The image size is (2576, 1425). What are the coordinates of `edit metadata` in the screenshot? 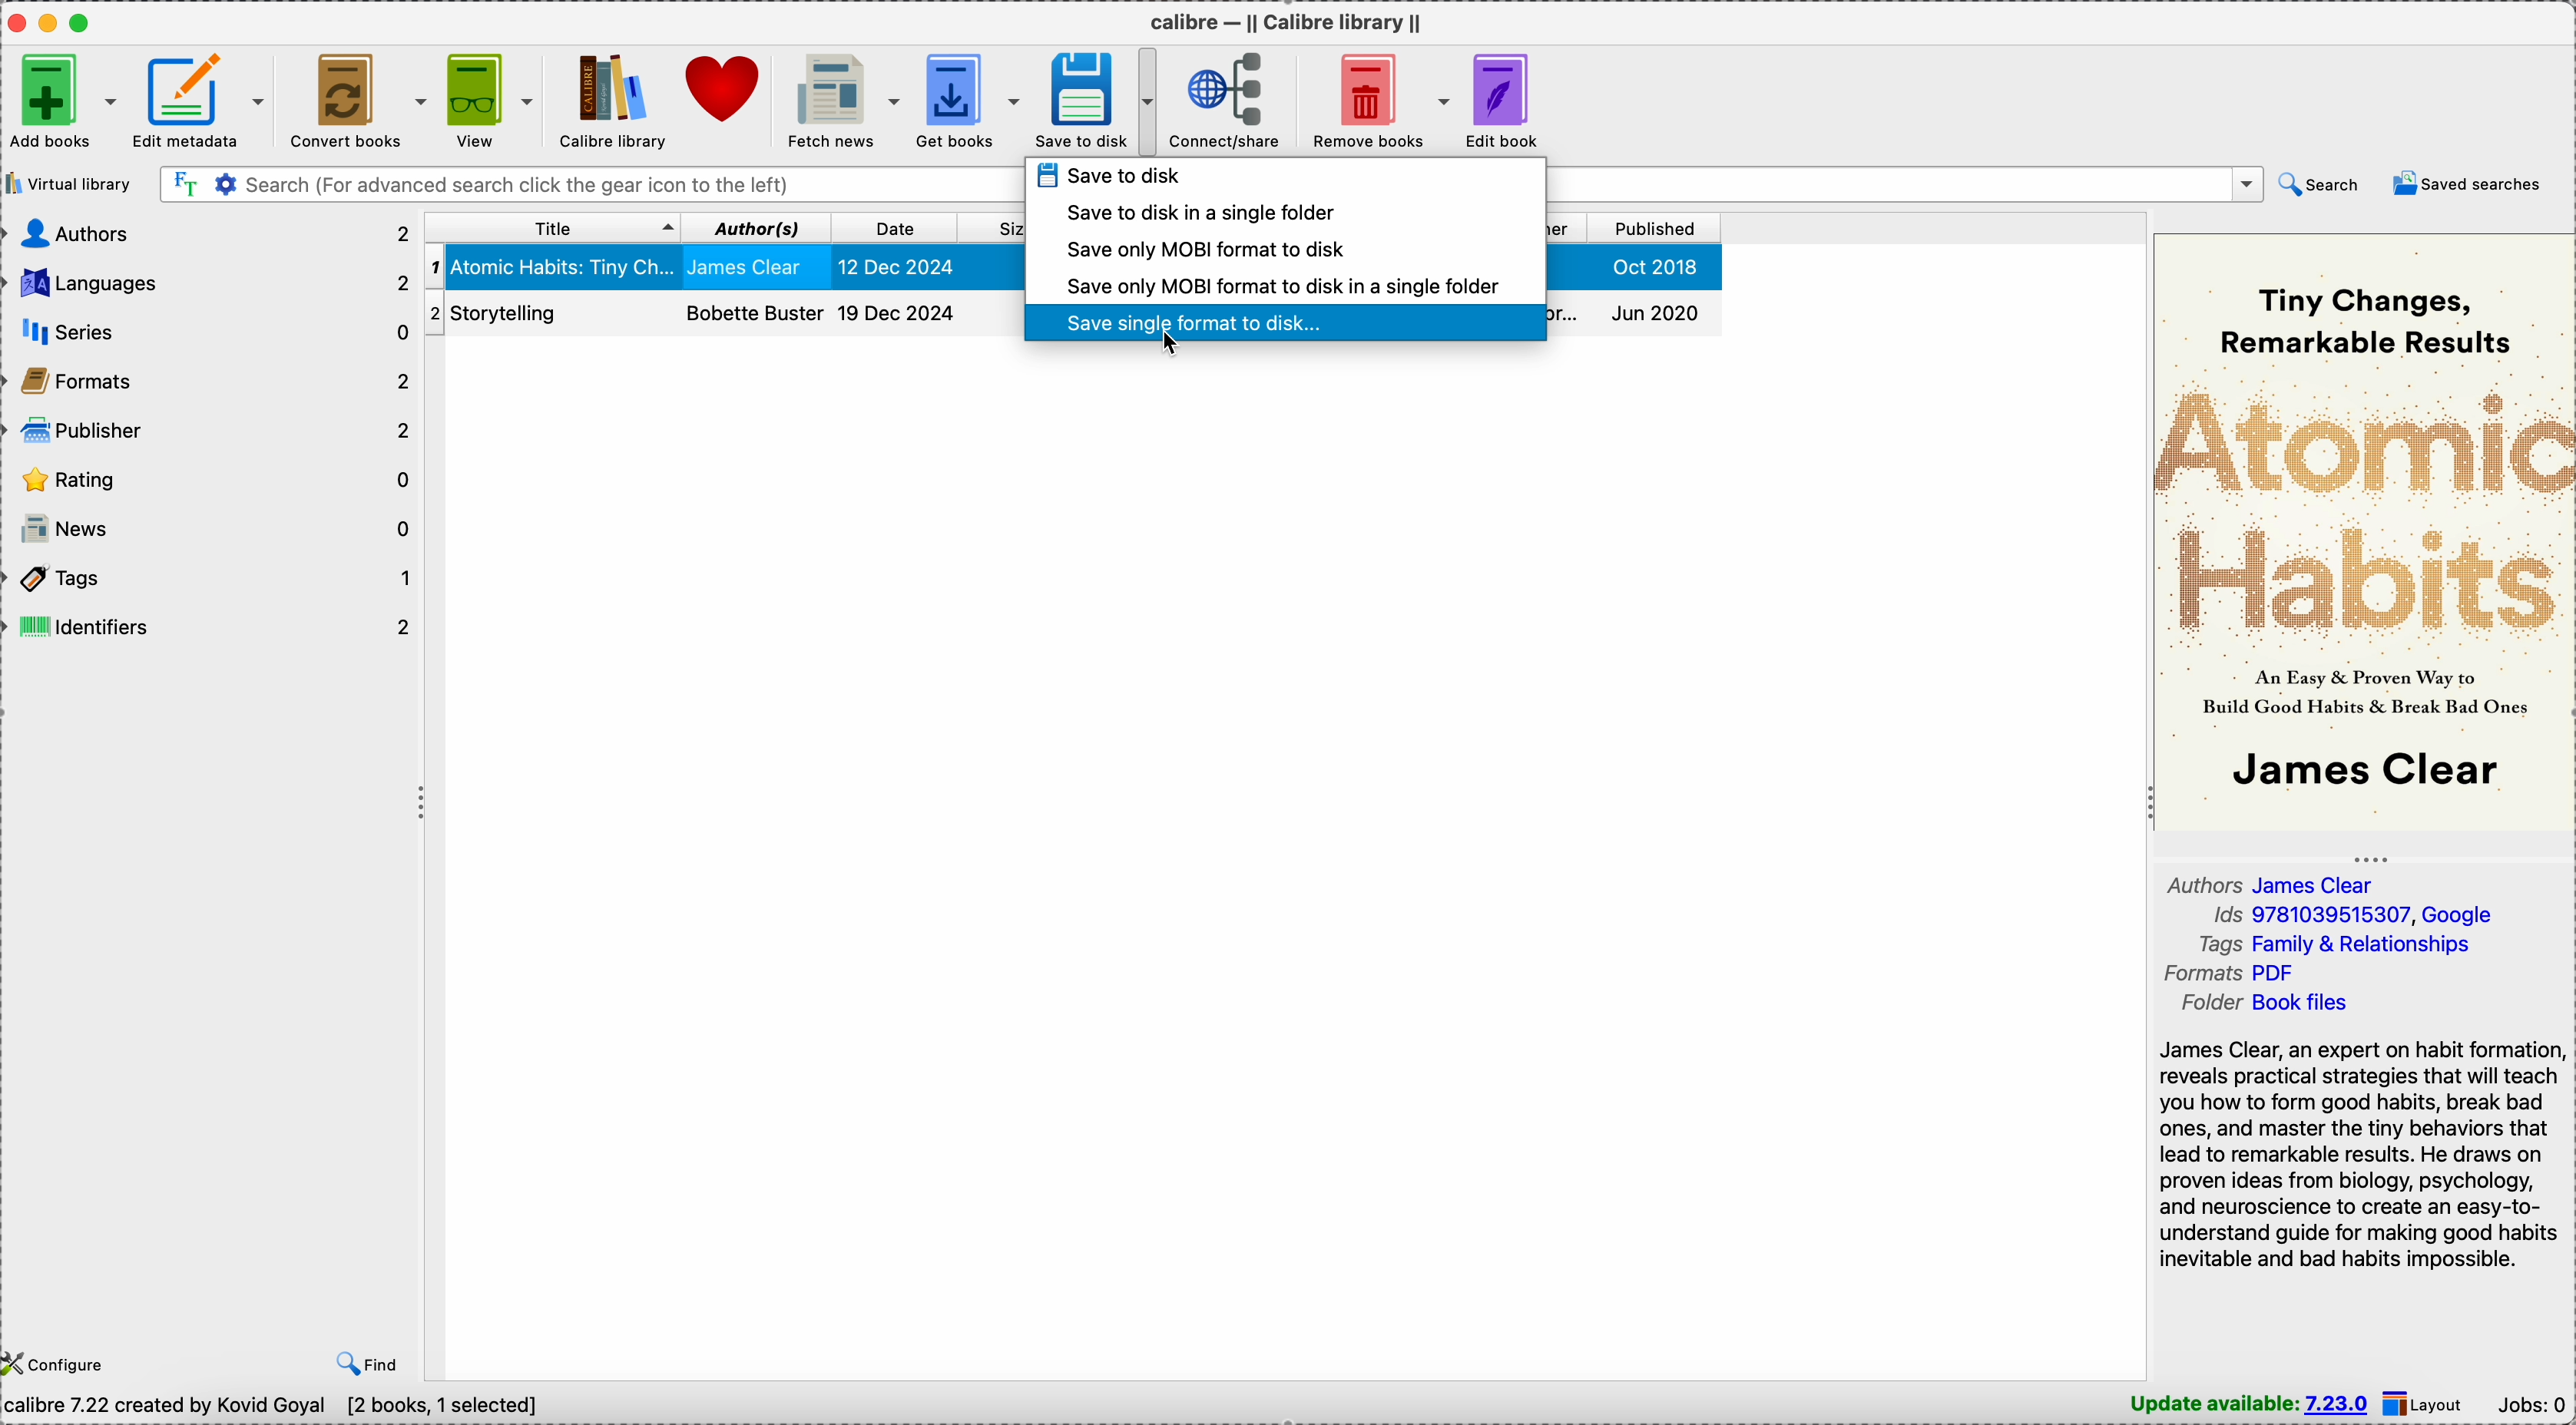 It's located at (208, 101).